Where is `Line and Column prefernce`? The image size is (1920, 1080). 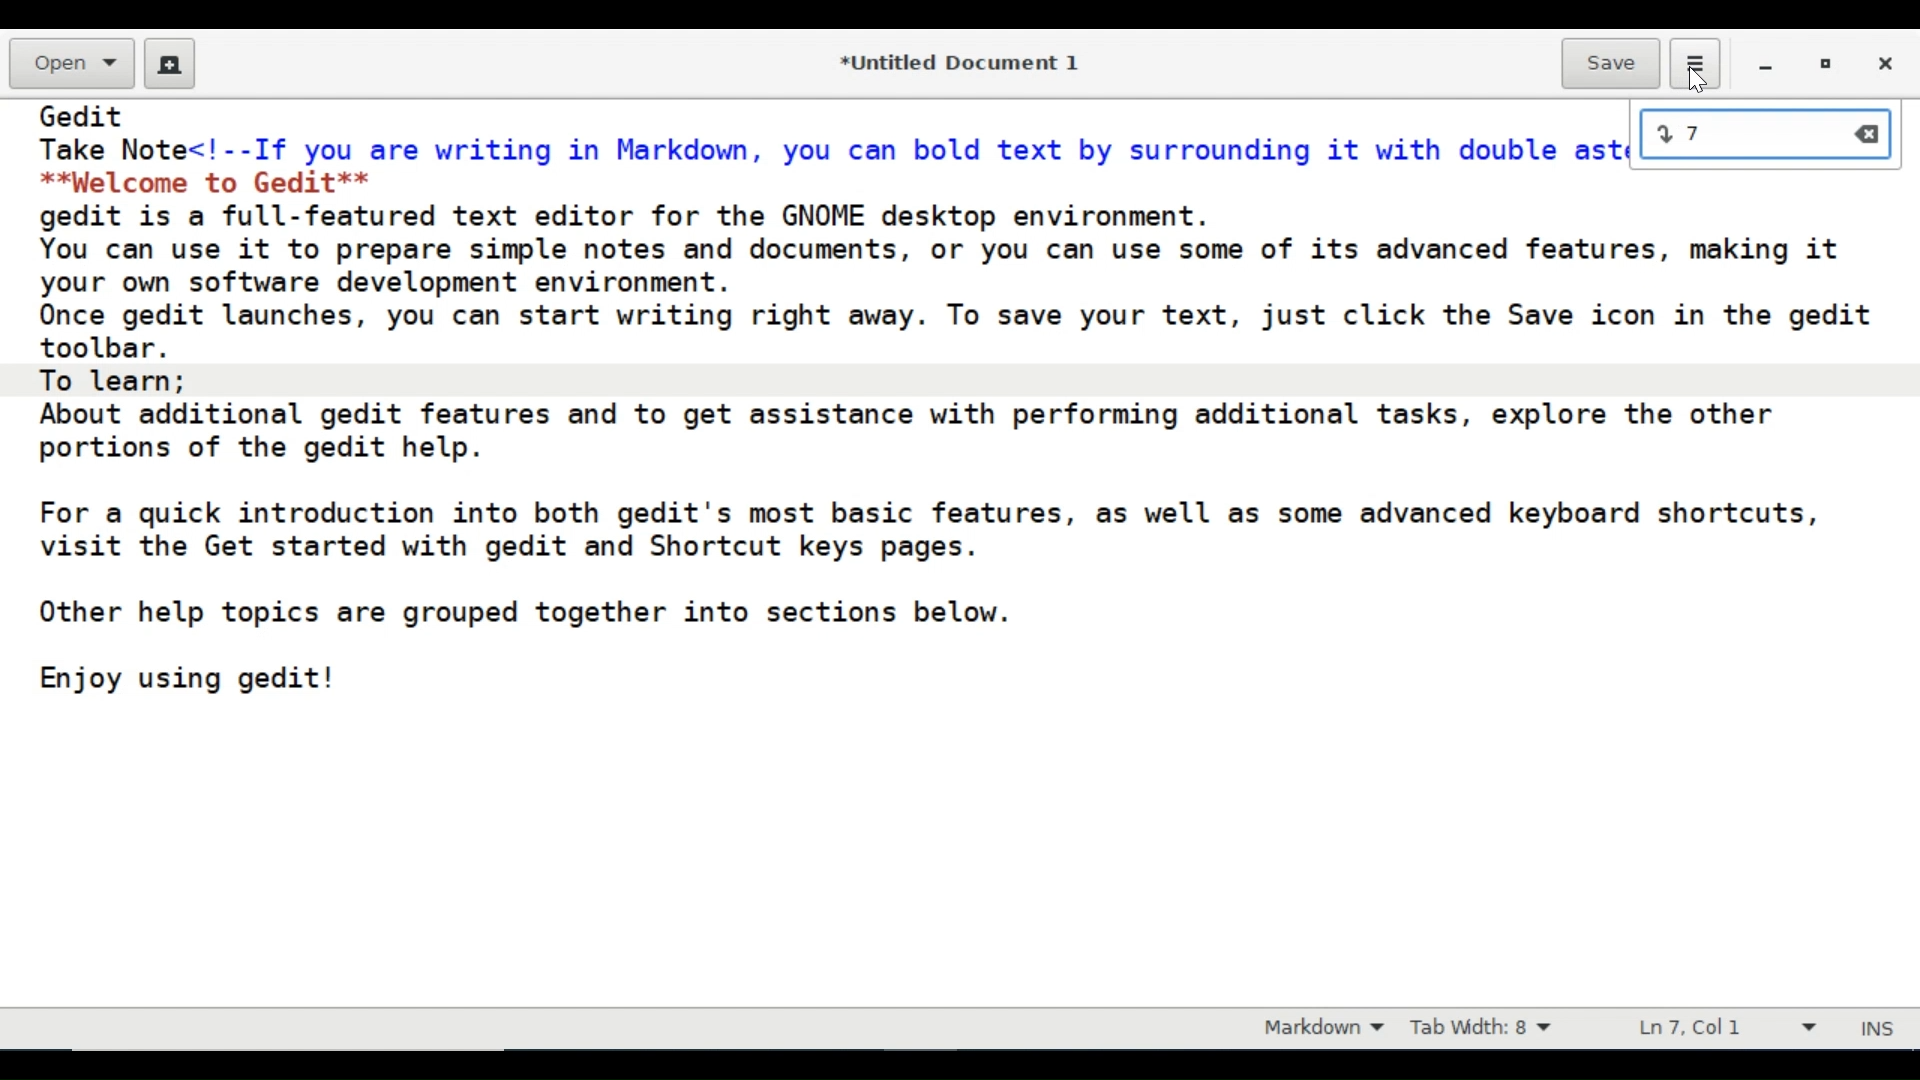
Line and Column prefernce is located at coordinates (1725, 1030).